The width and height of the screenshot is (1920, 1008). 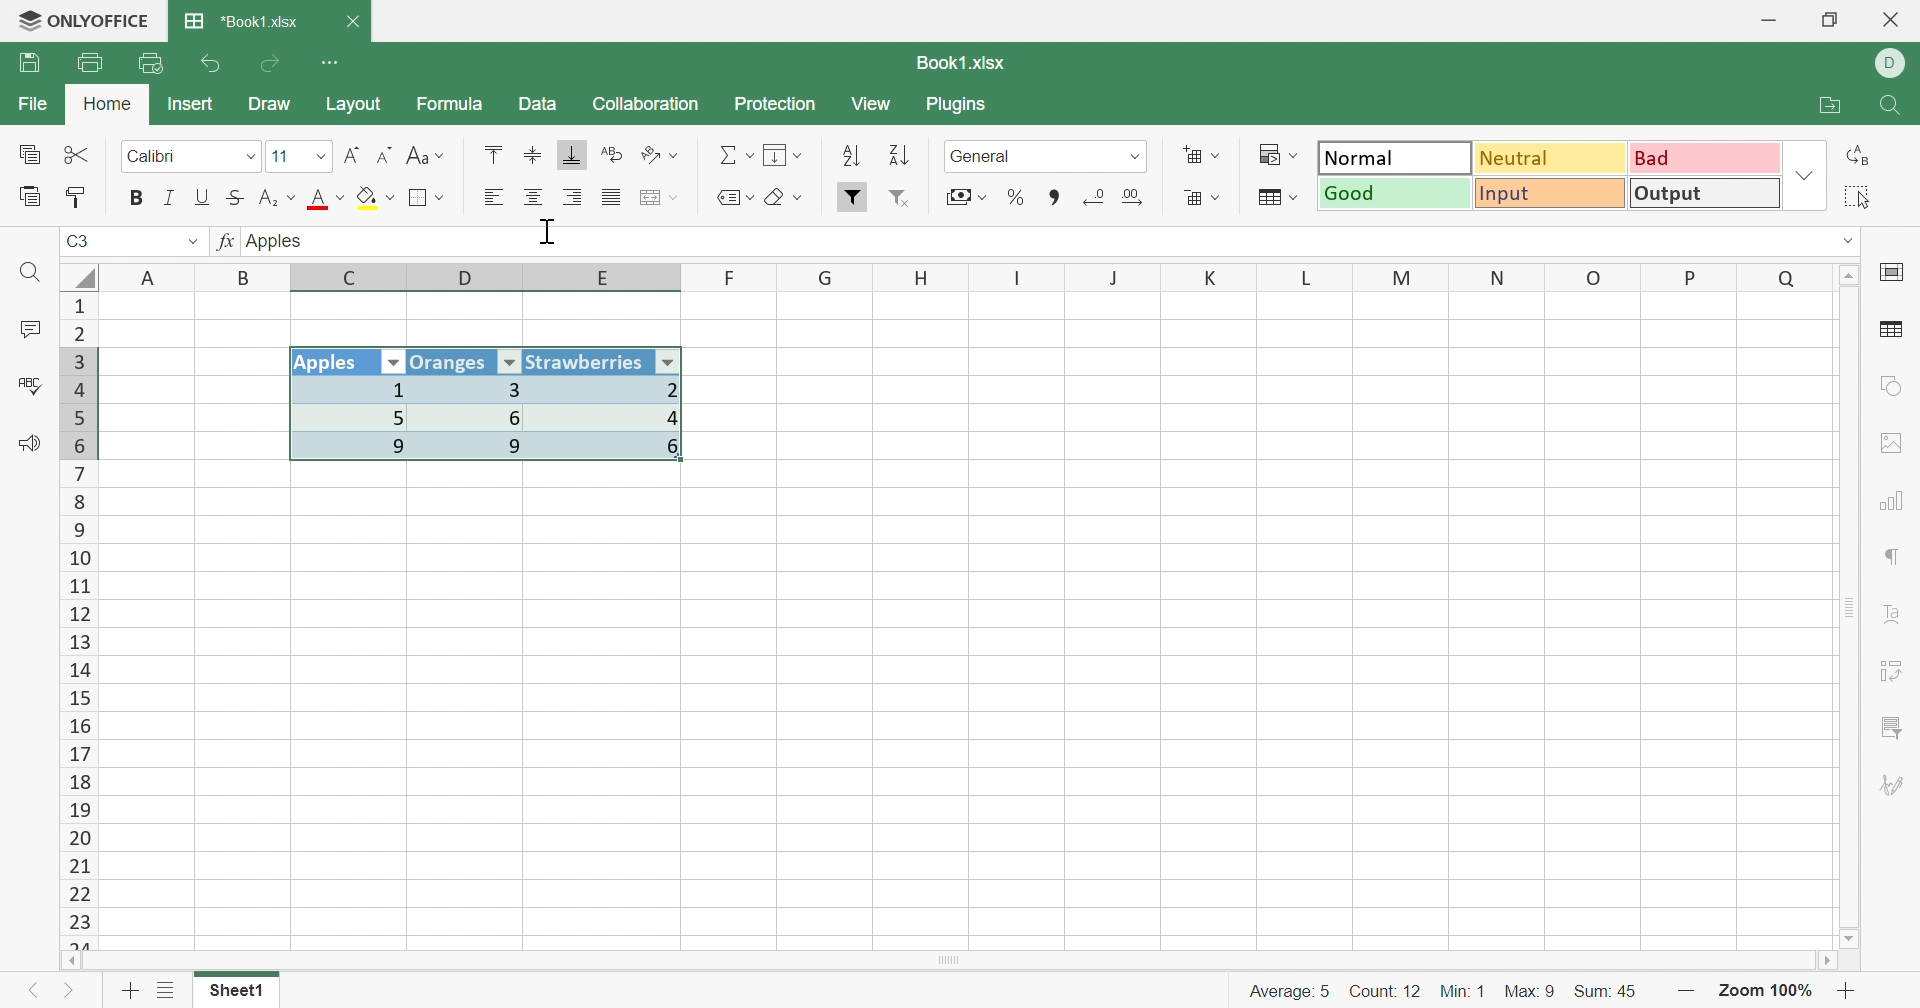 I want to click on shape settings, so click(x=1889, y=386).